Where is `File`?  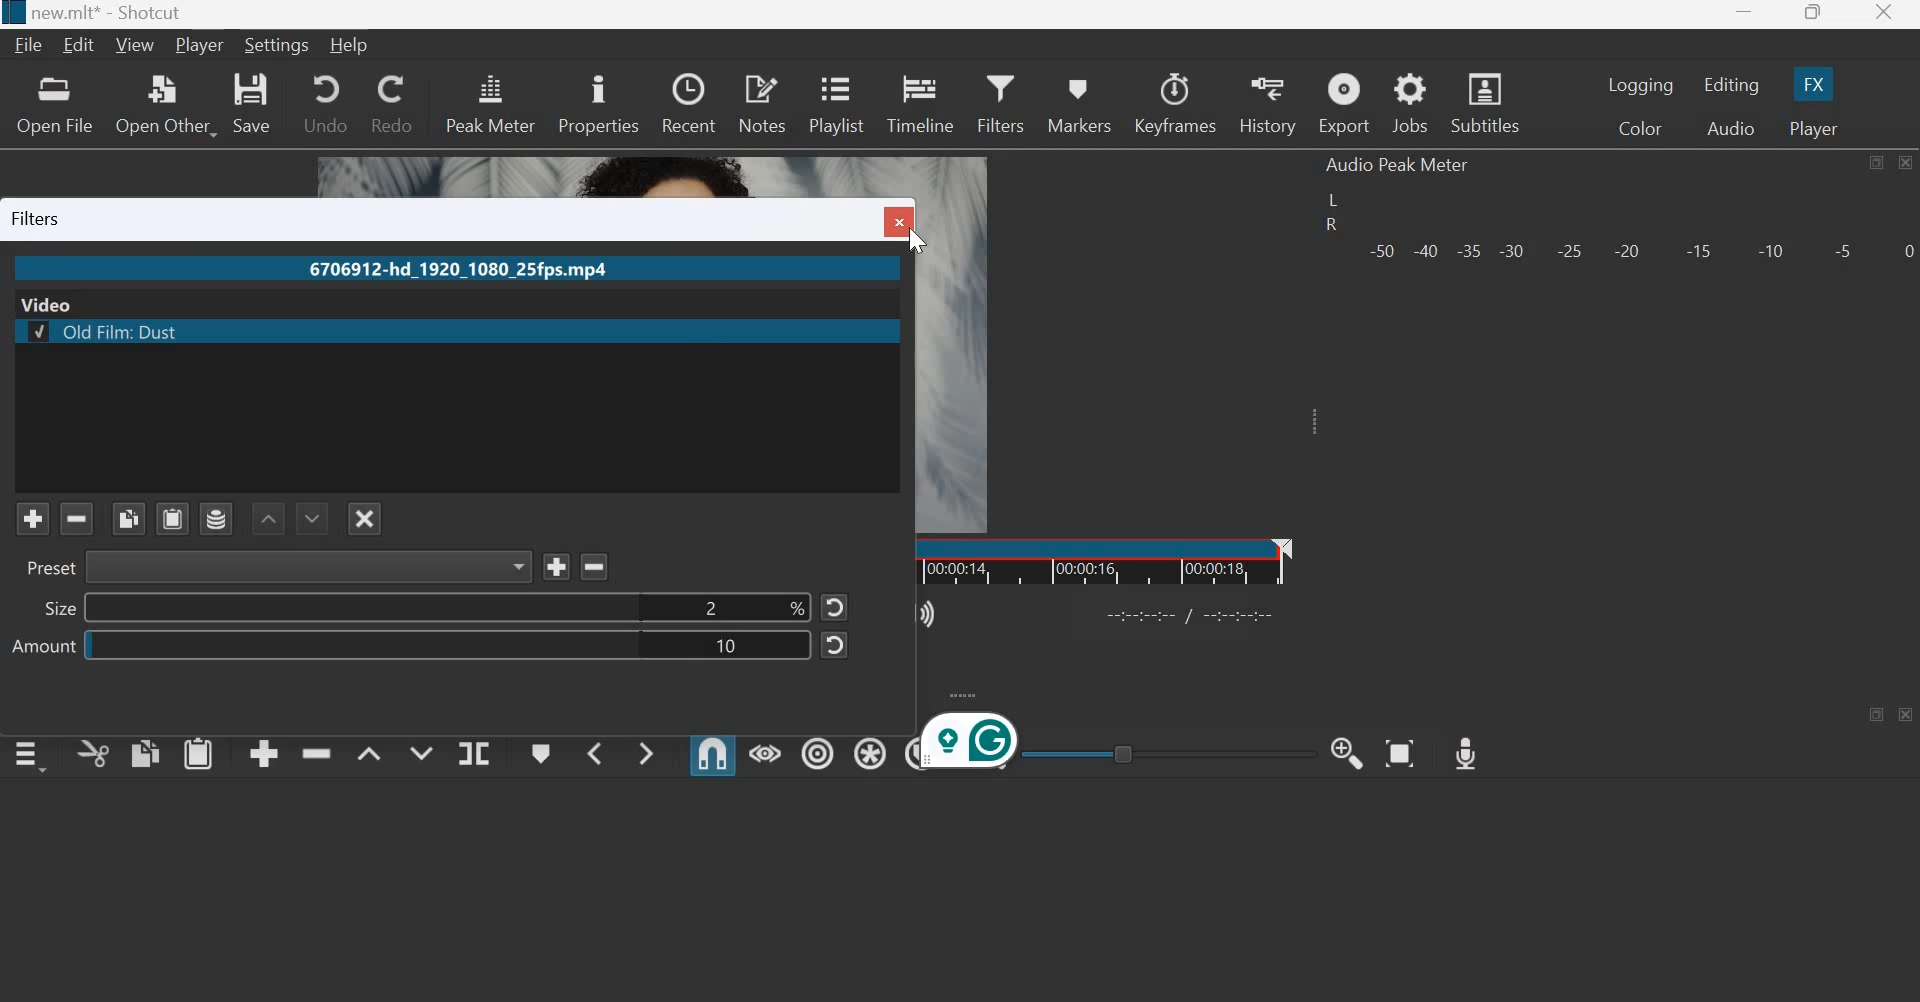 File is located at coordinates (32, 45).